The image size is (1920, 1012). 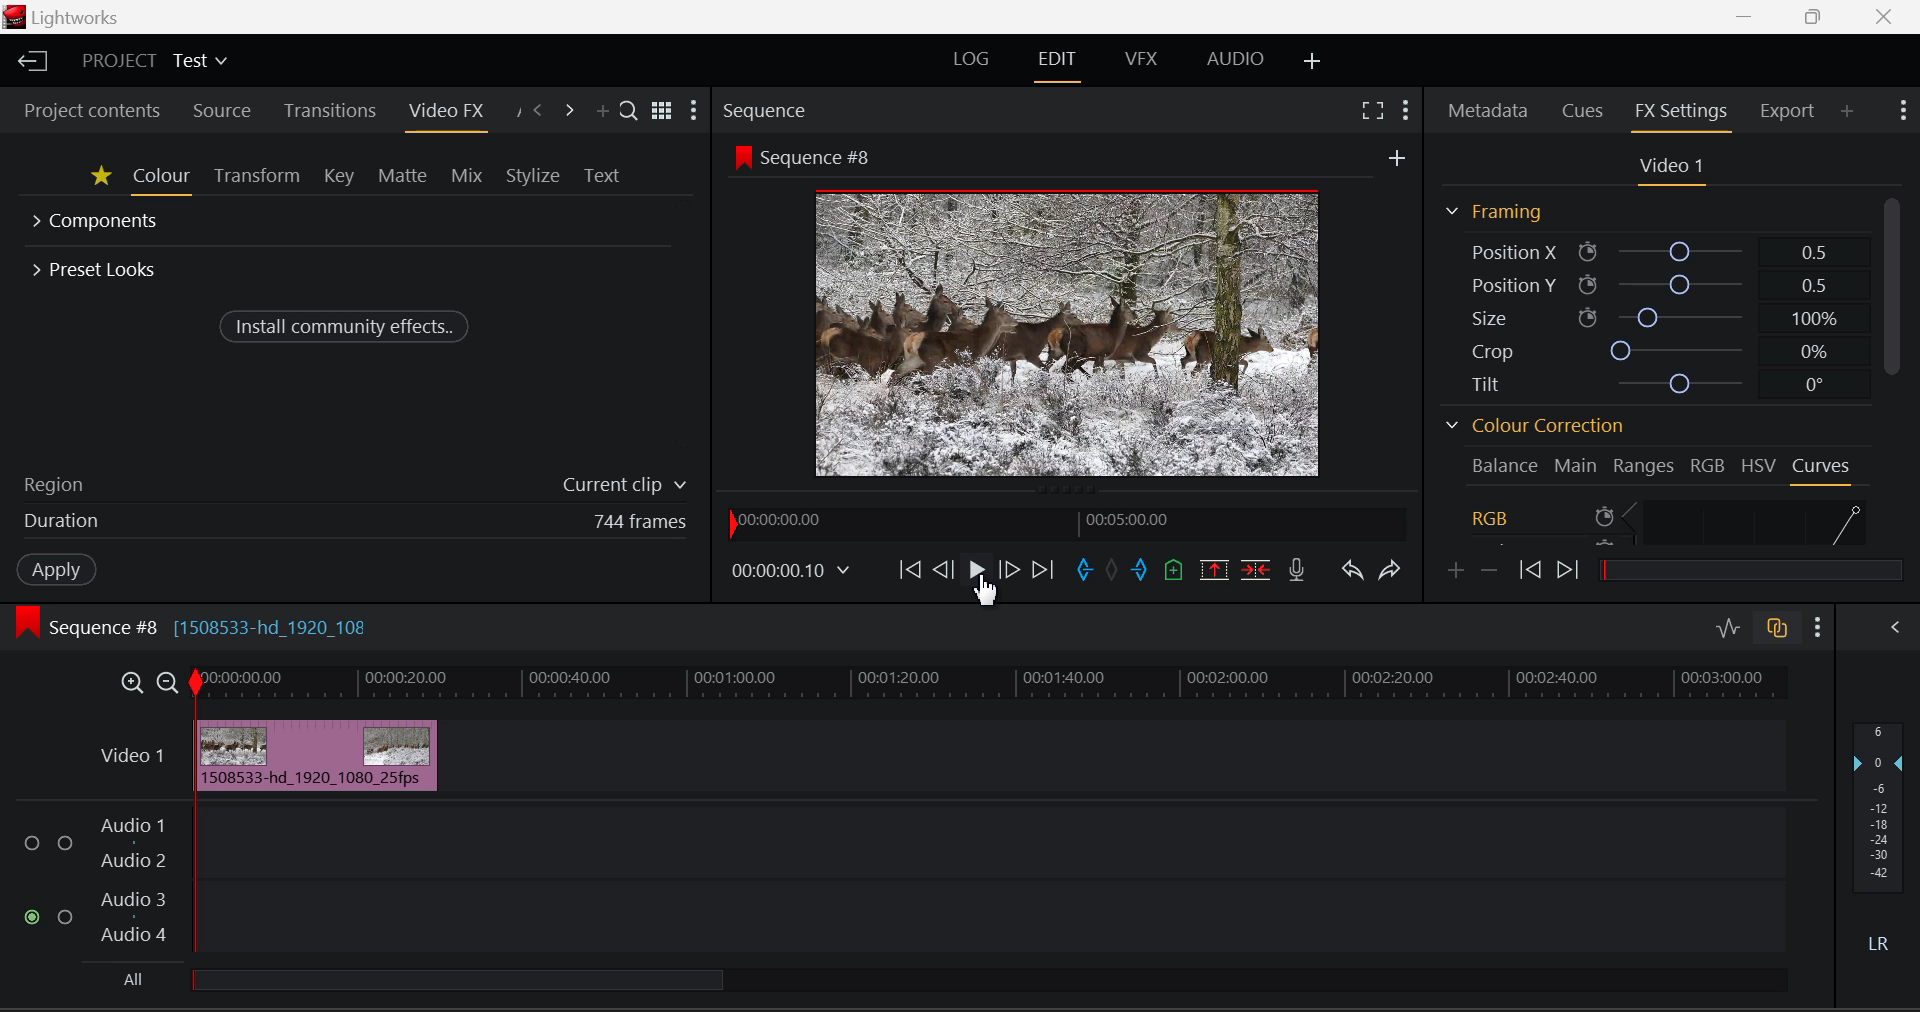 I want to click on Remove Marked Section, so click(x=1216, y=569).